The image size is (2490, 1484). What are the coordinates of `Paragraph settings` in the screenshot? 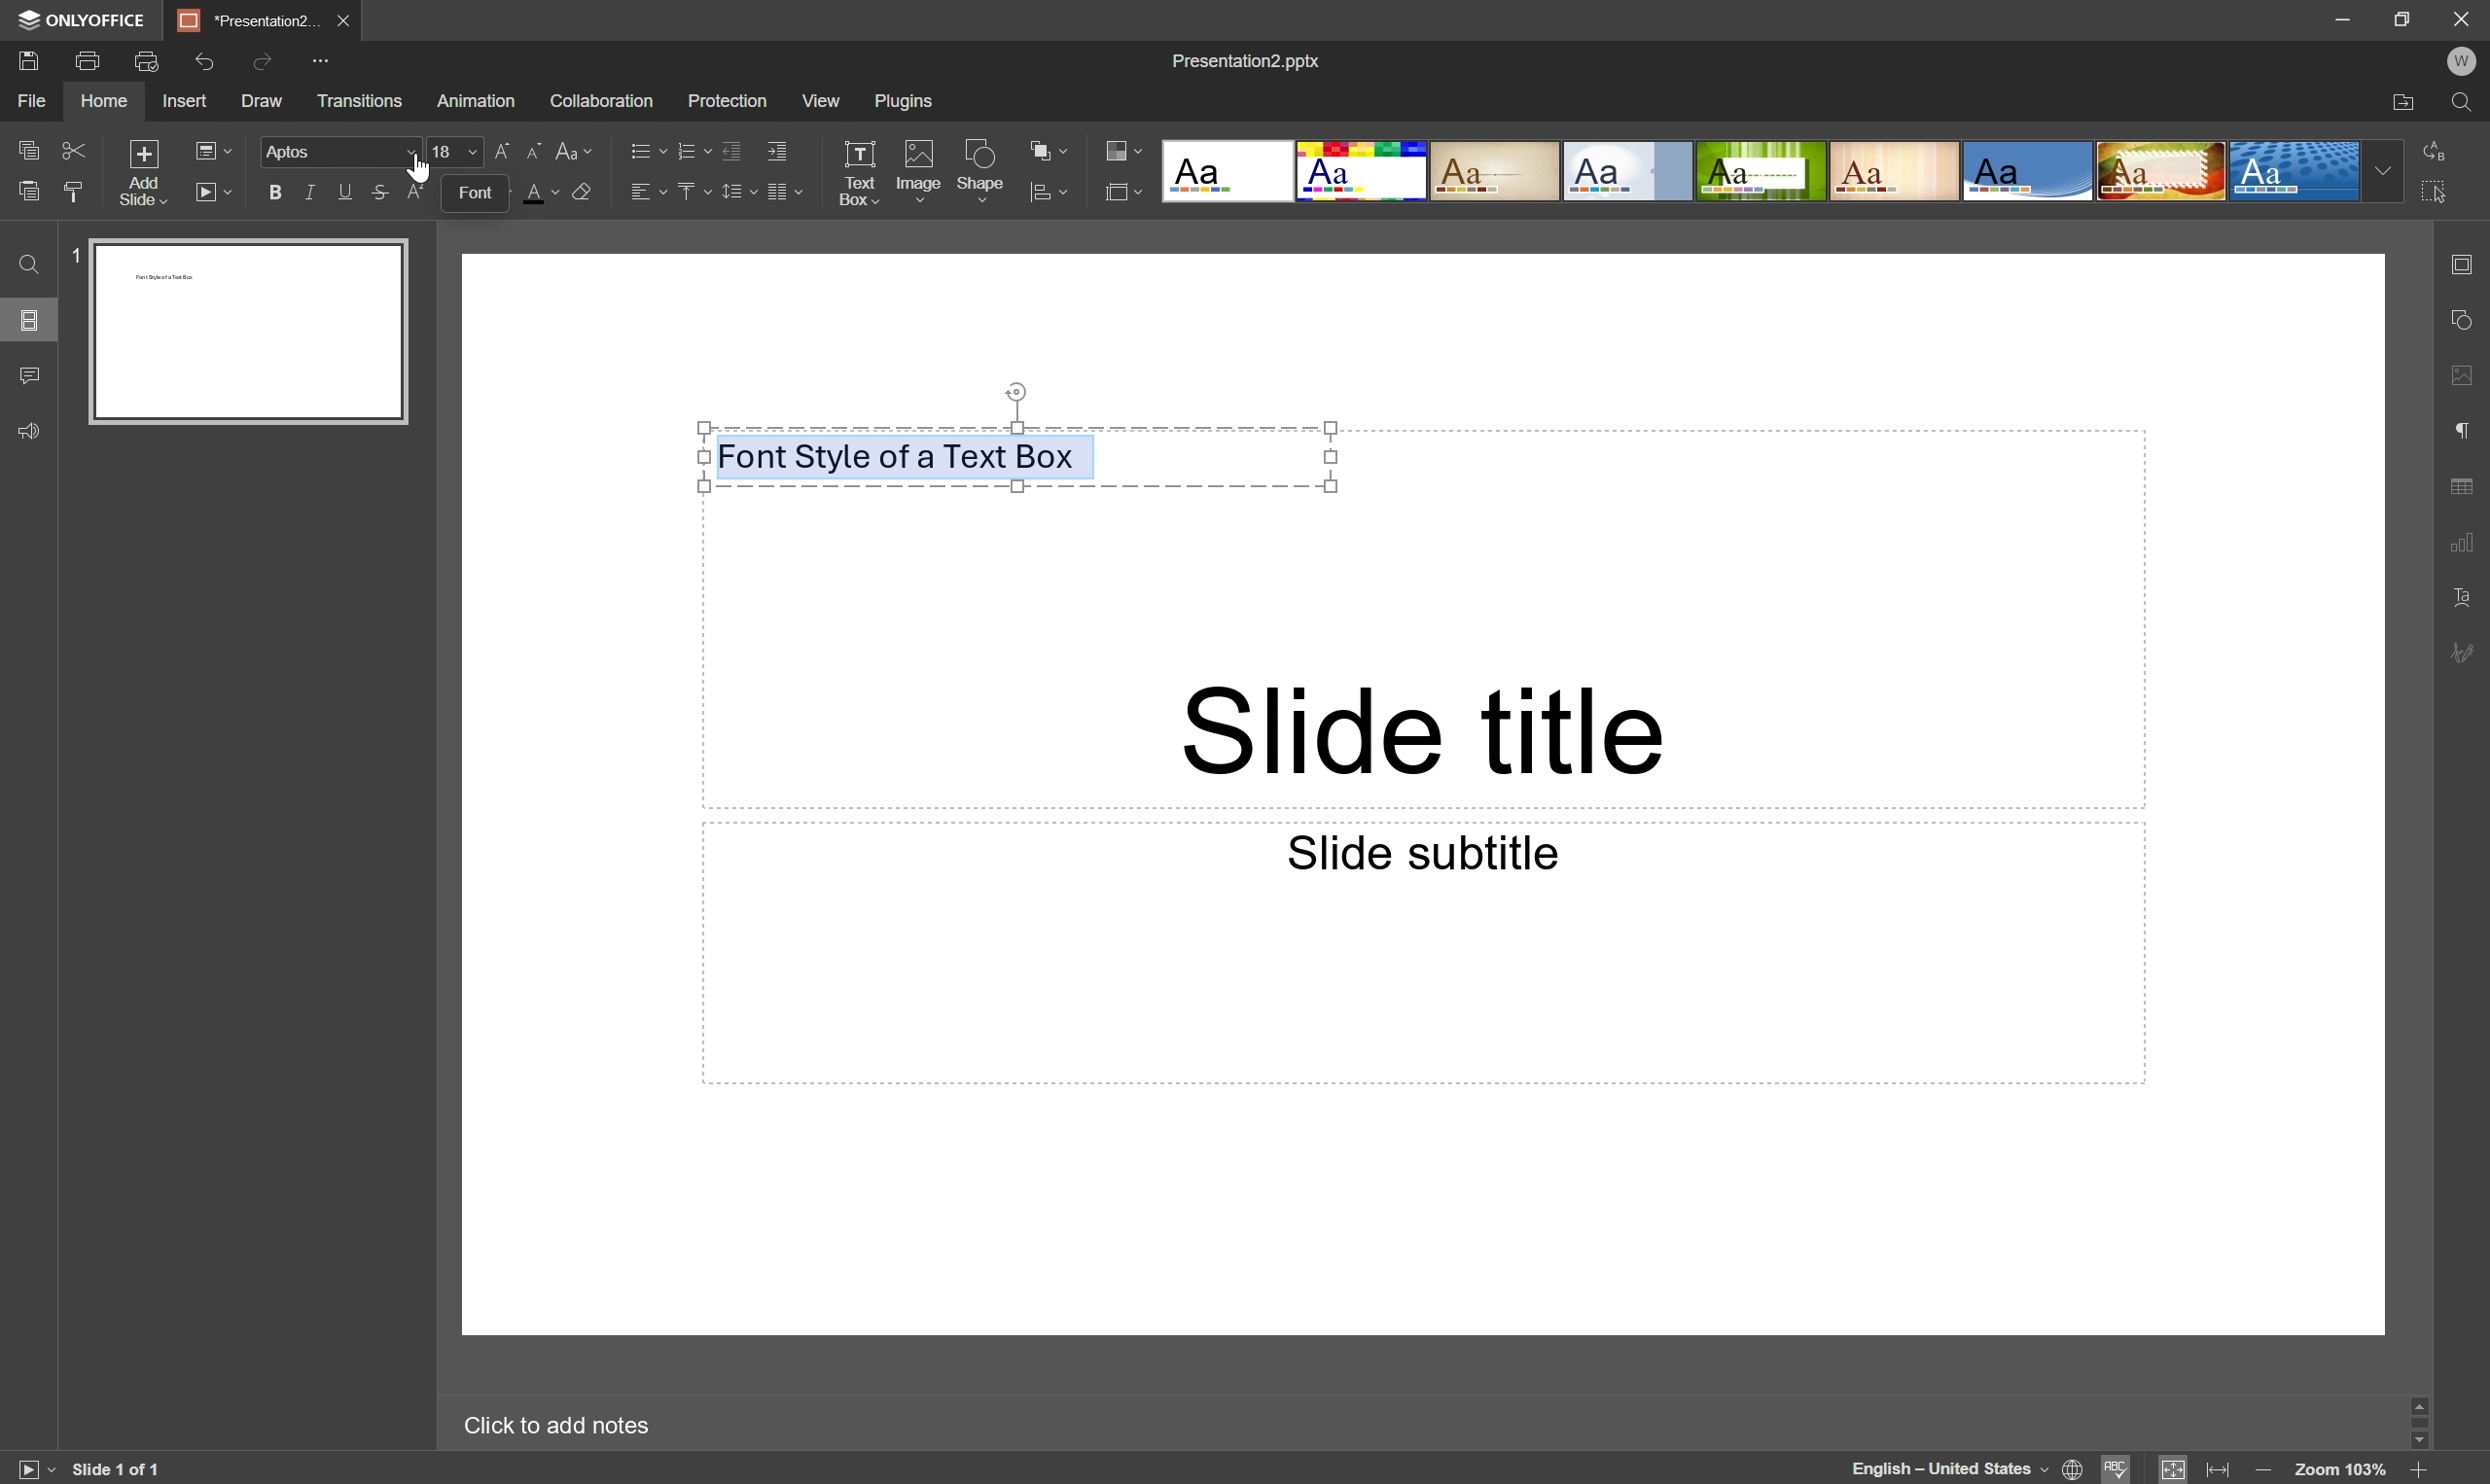 It's located at (2465, 431).